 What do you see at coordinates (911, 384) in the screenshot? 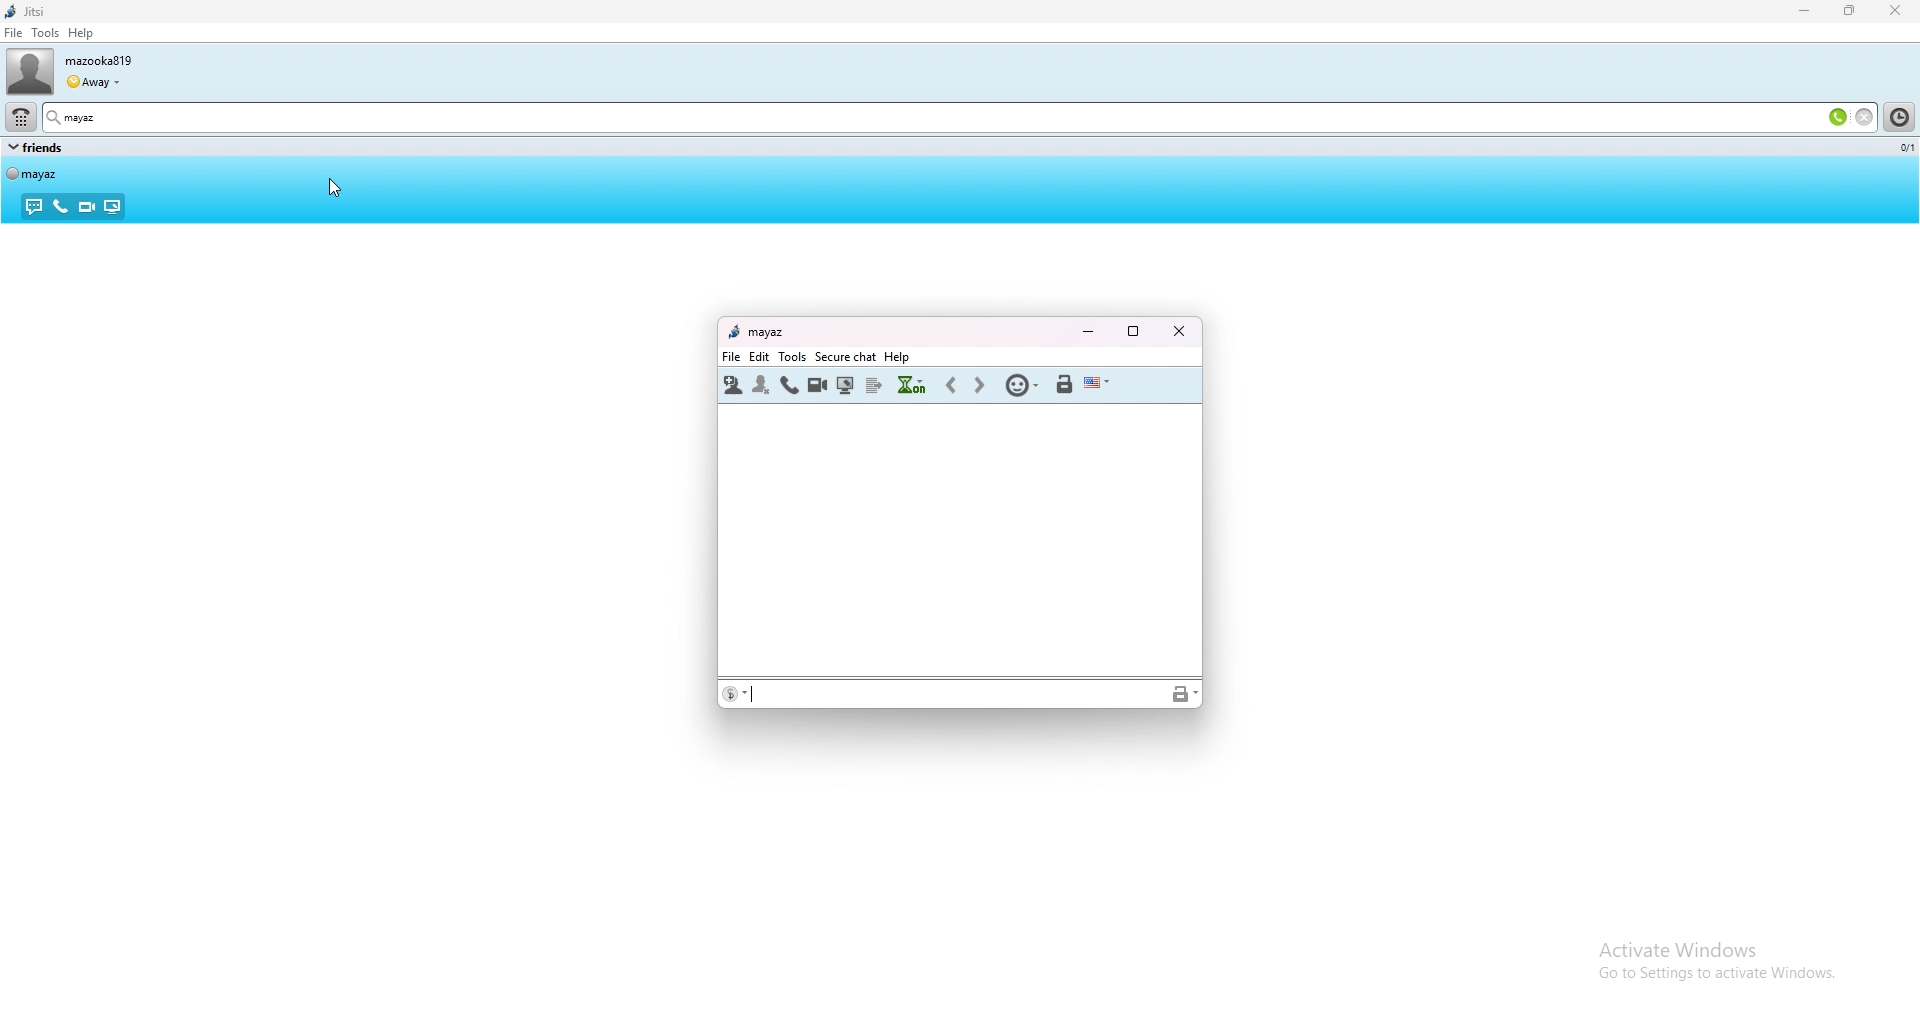
I see `history` at bounding box center [911, 384].